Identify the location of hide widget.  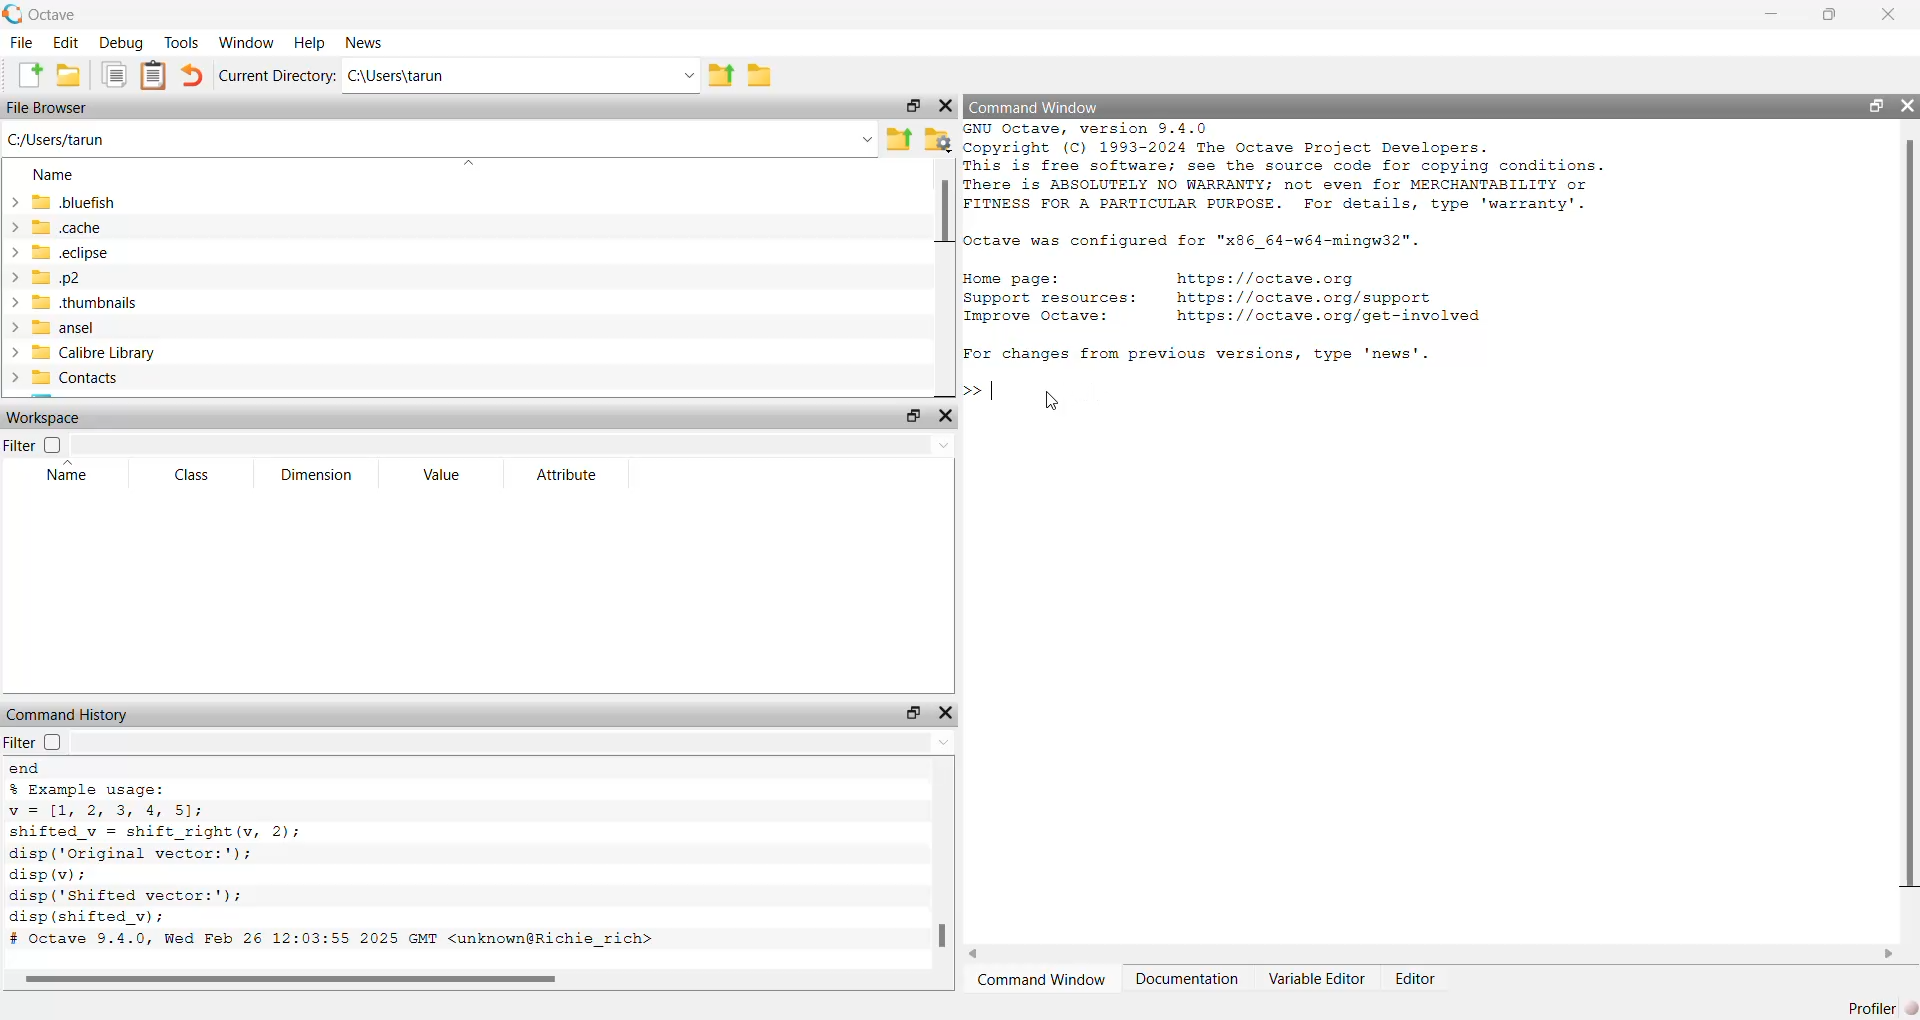
(948, 415).